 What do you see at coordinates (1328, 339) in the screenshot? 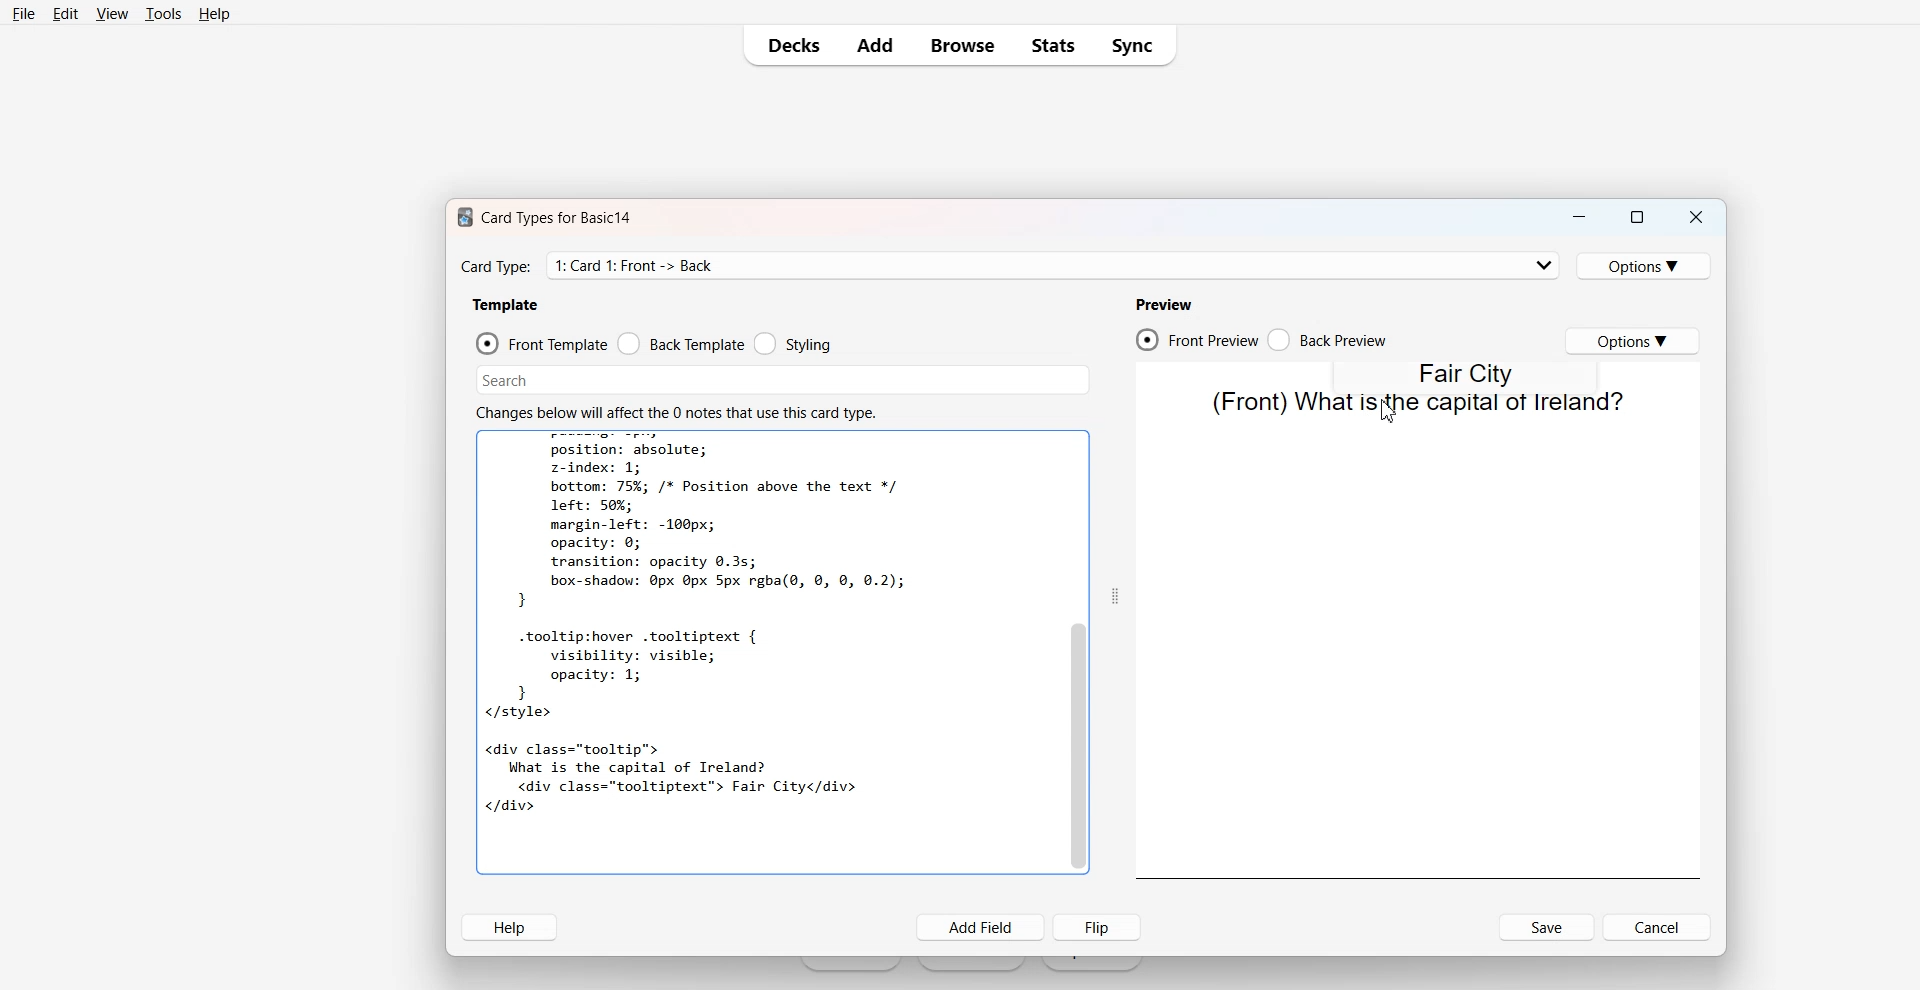
I see `Back Preview` at bounding box center [1328, 339].